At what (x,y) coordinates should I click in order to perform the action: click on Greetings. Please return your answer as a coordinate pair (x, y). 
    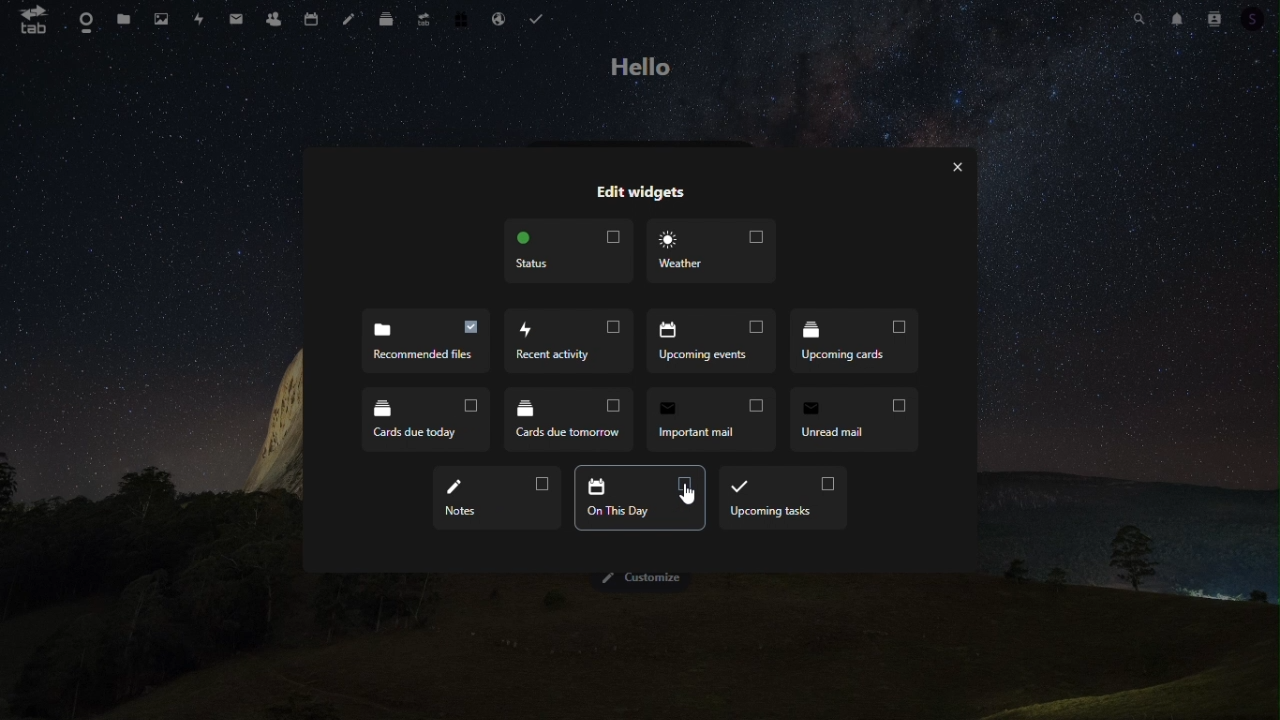
    Looking at the image, I should click on (640, 69).